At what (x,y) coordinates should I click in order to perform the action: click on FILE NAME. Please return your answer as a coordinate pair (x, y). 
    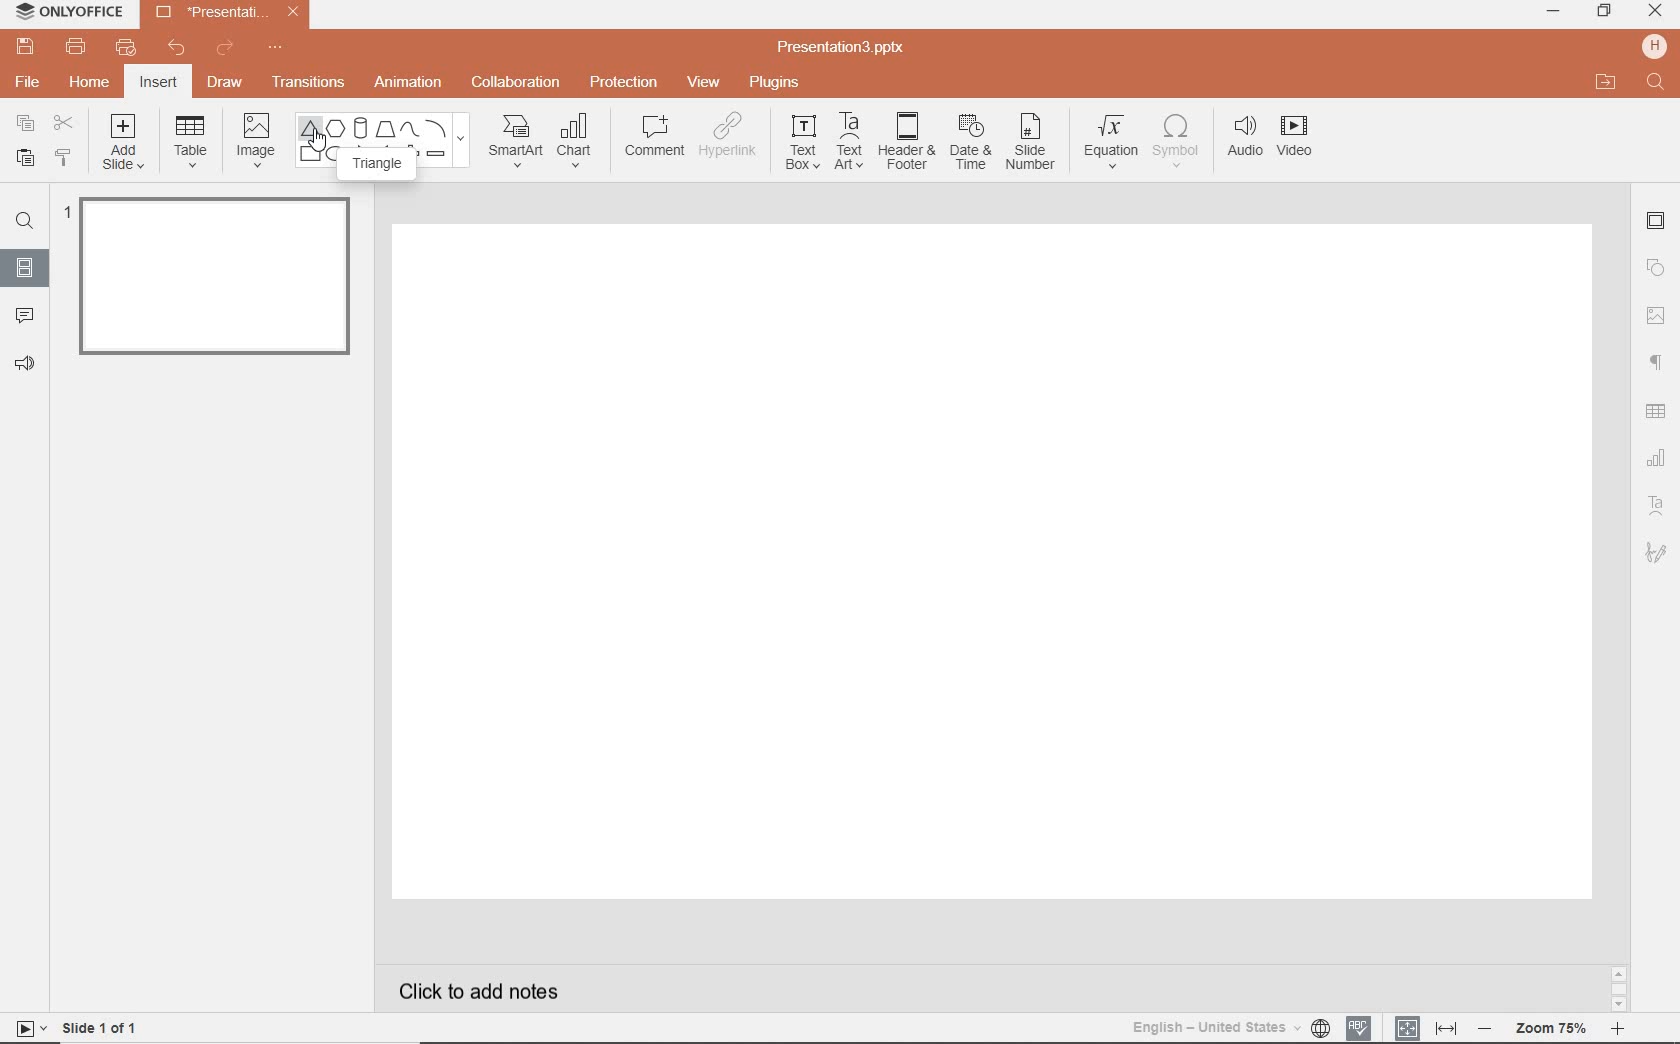
    Looking at the image, I should click on (844, 48).